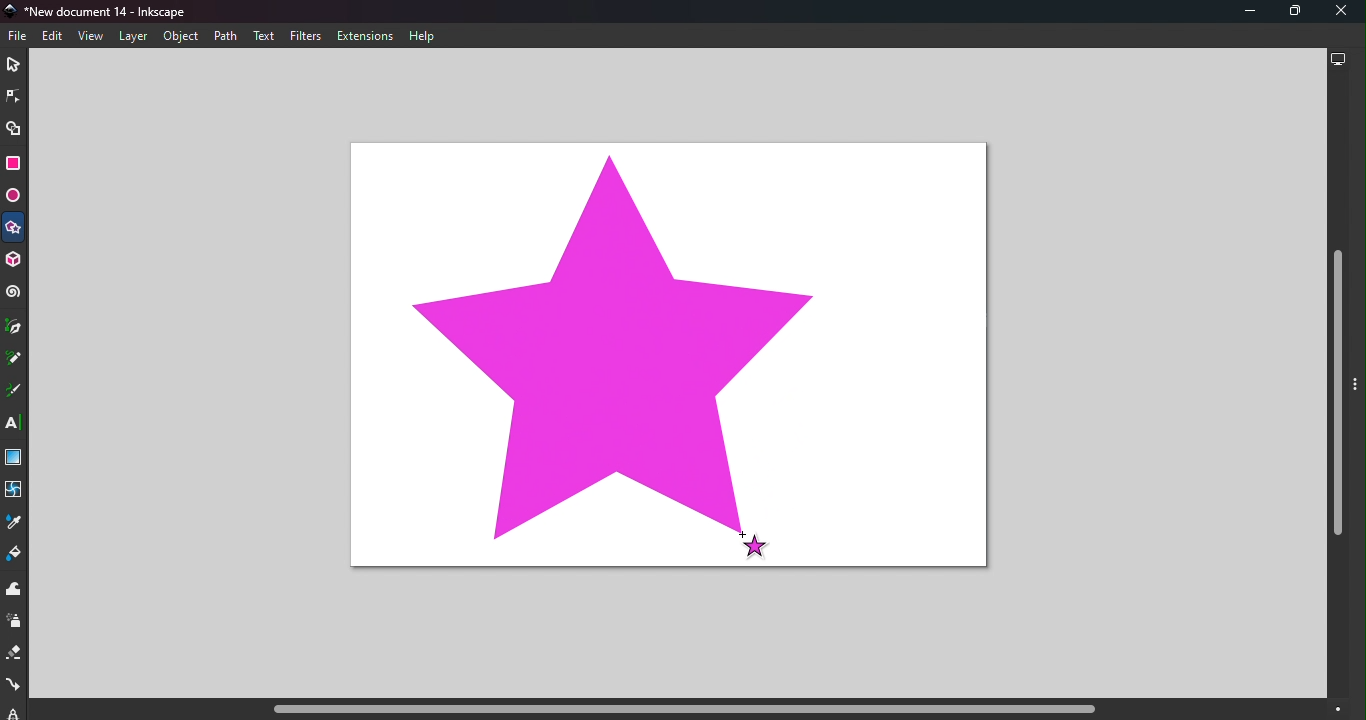  What do you see at coordinates (1342, 12) in the screenshot?
I see `Close` at bounding box center [1342, 12].